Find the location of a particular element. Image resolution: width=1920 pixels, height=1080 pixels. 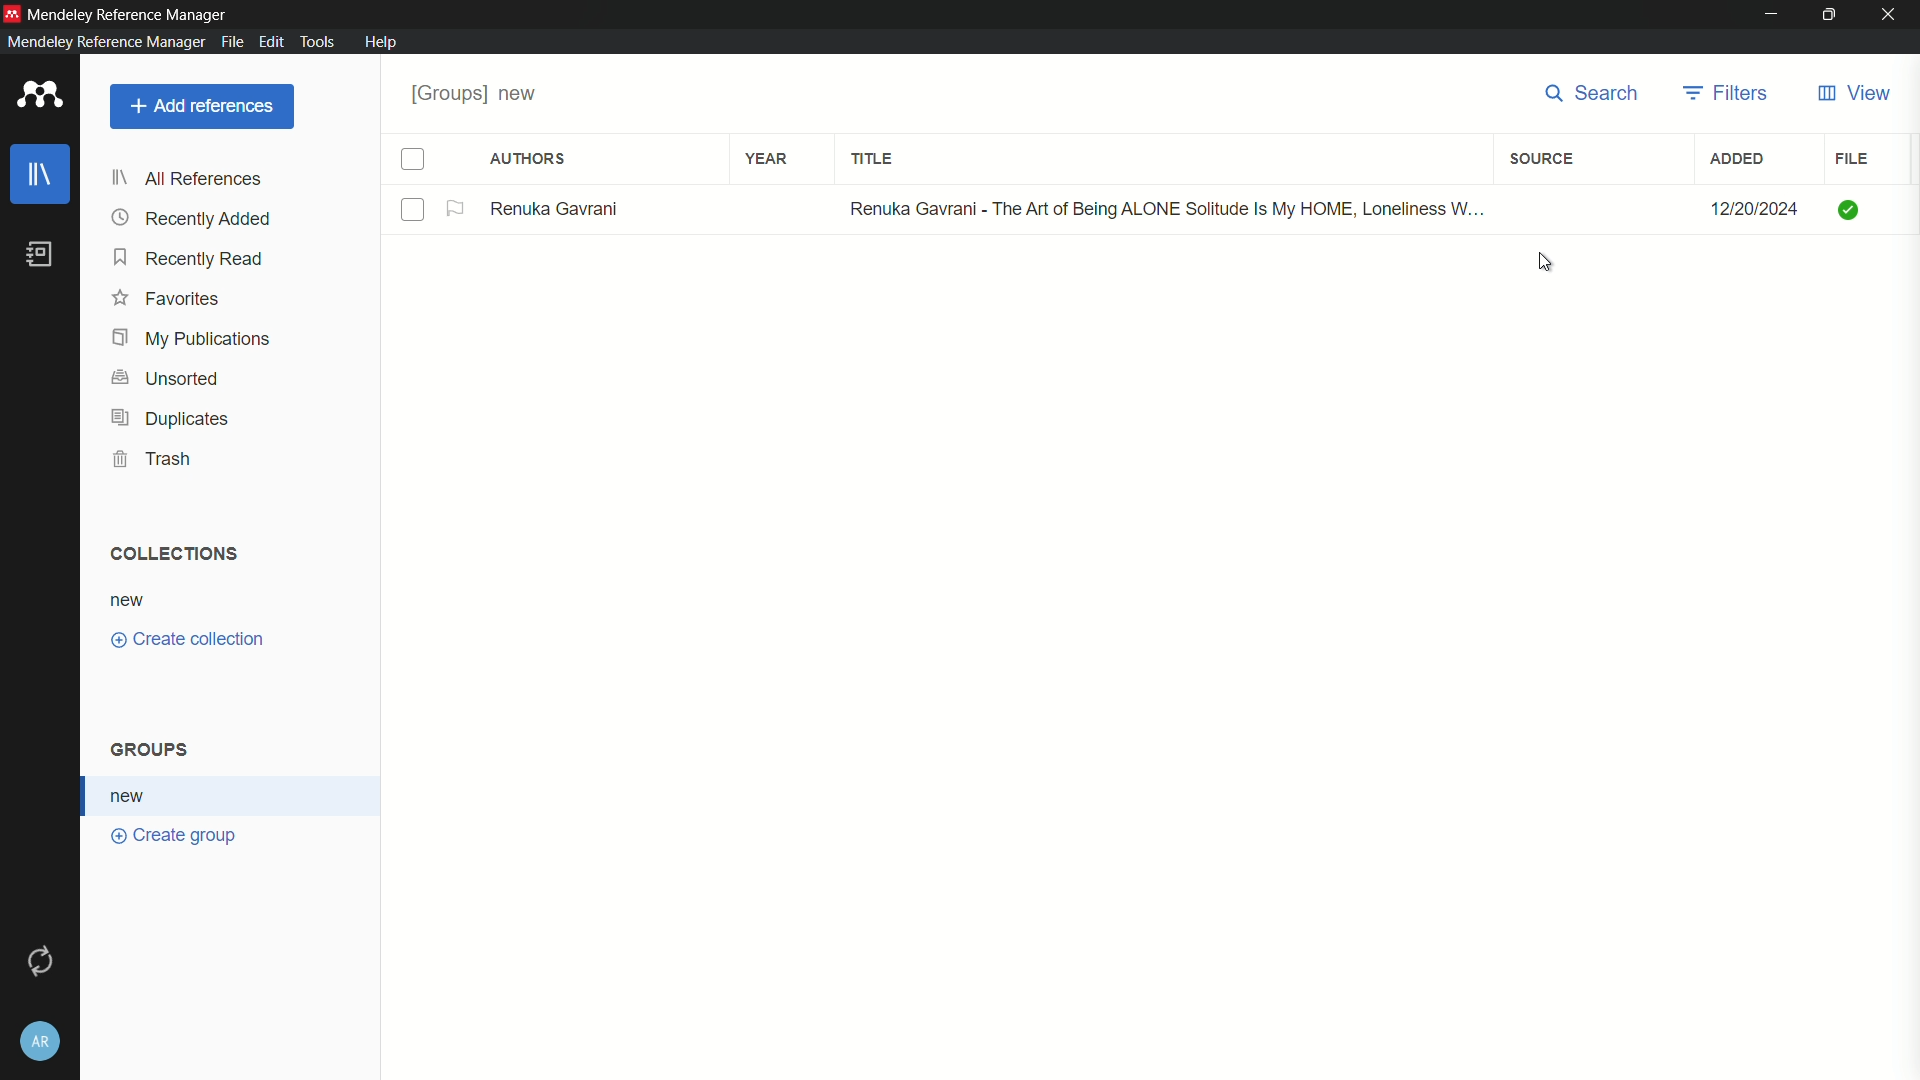

library is located at coordinates (40, 174).